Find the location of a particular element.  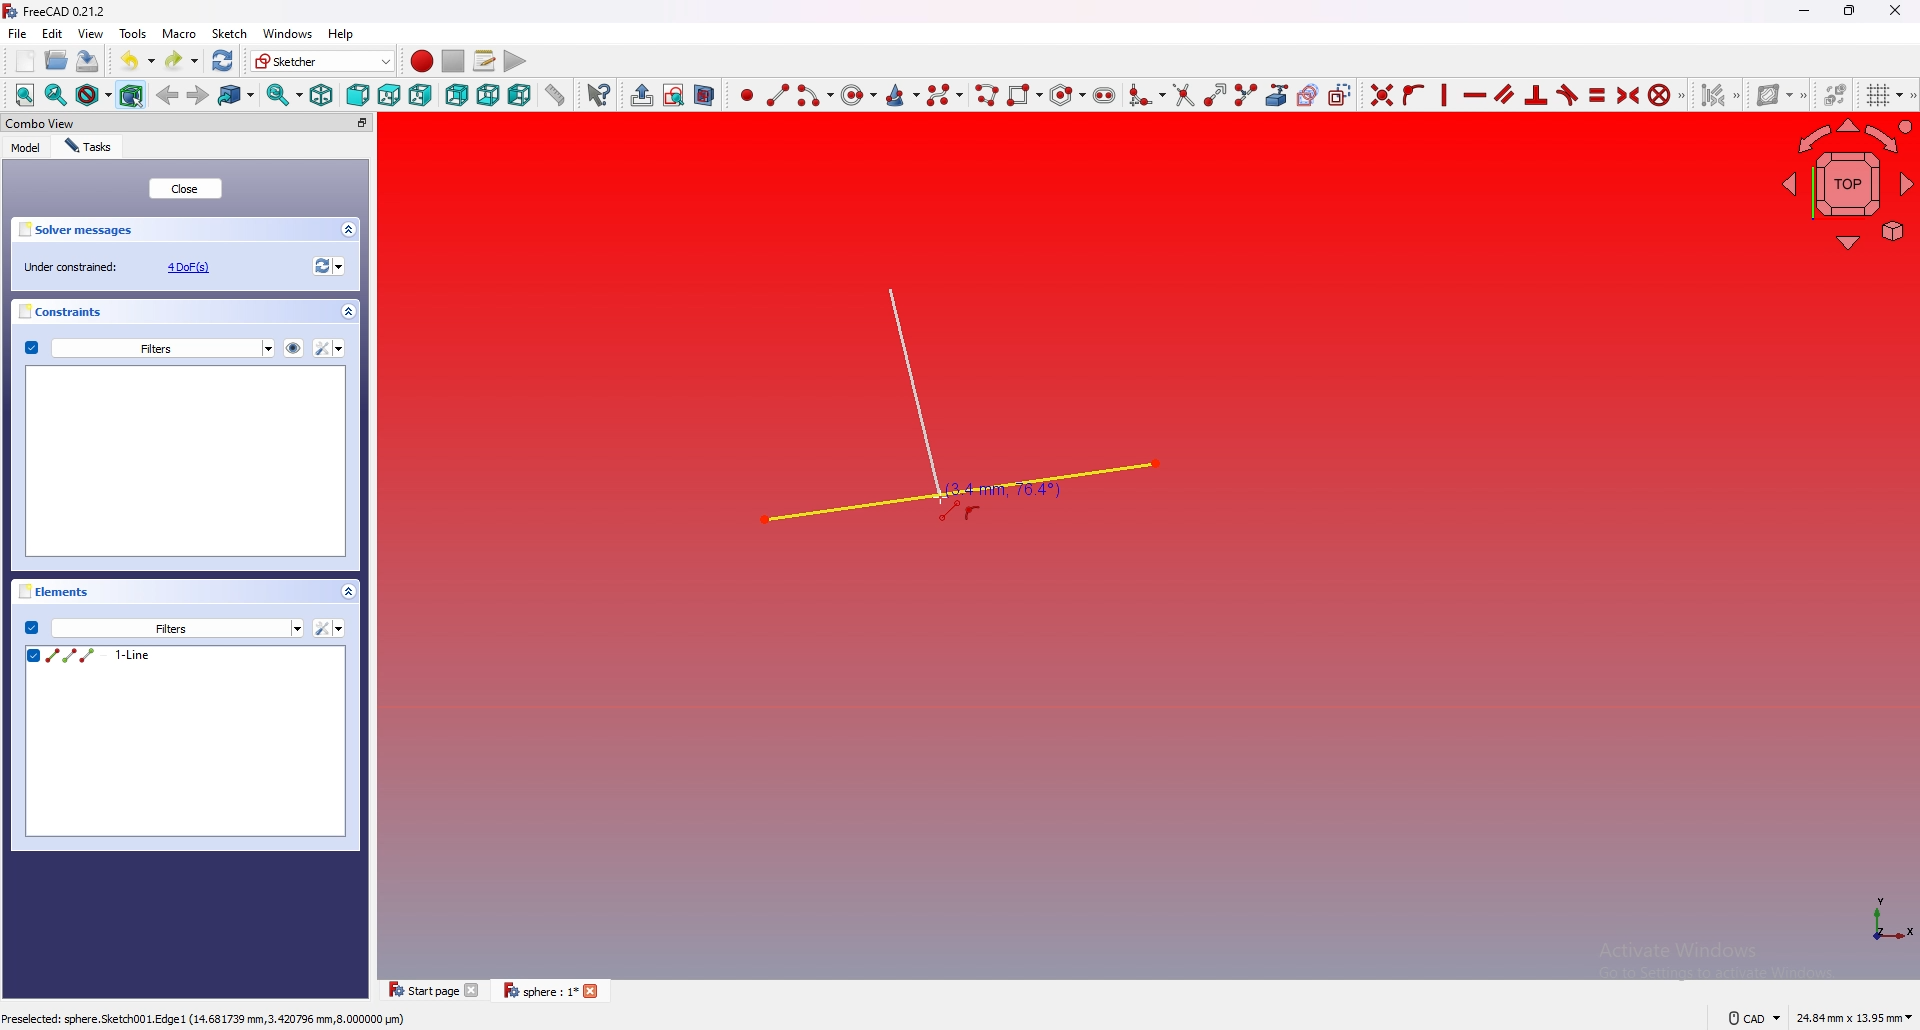

Help is located at coordinates (342, 34).